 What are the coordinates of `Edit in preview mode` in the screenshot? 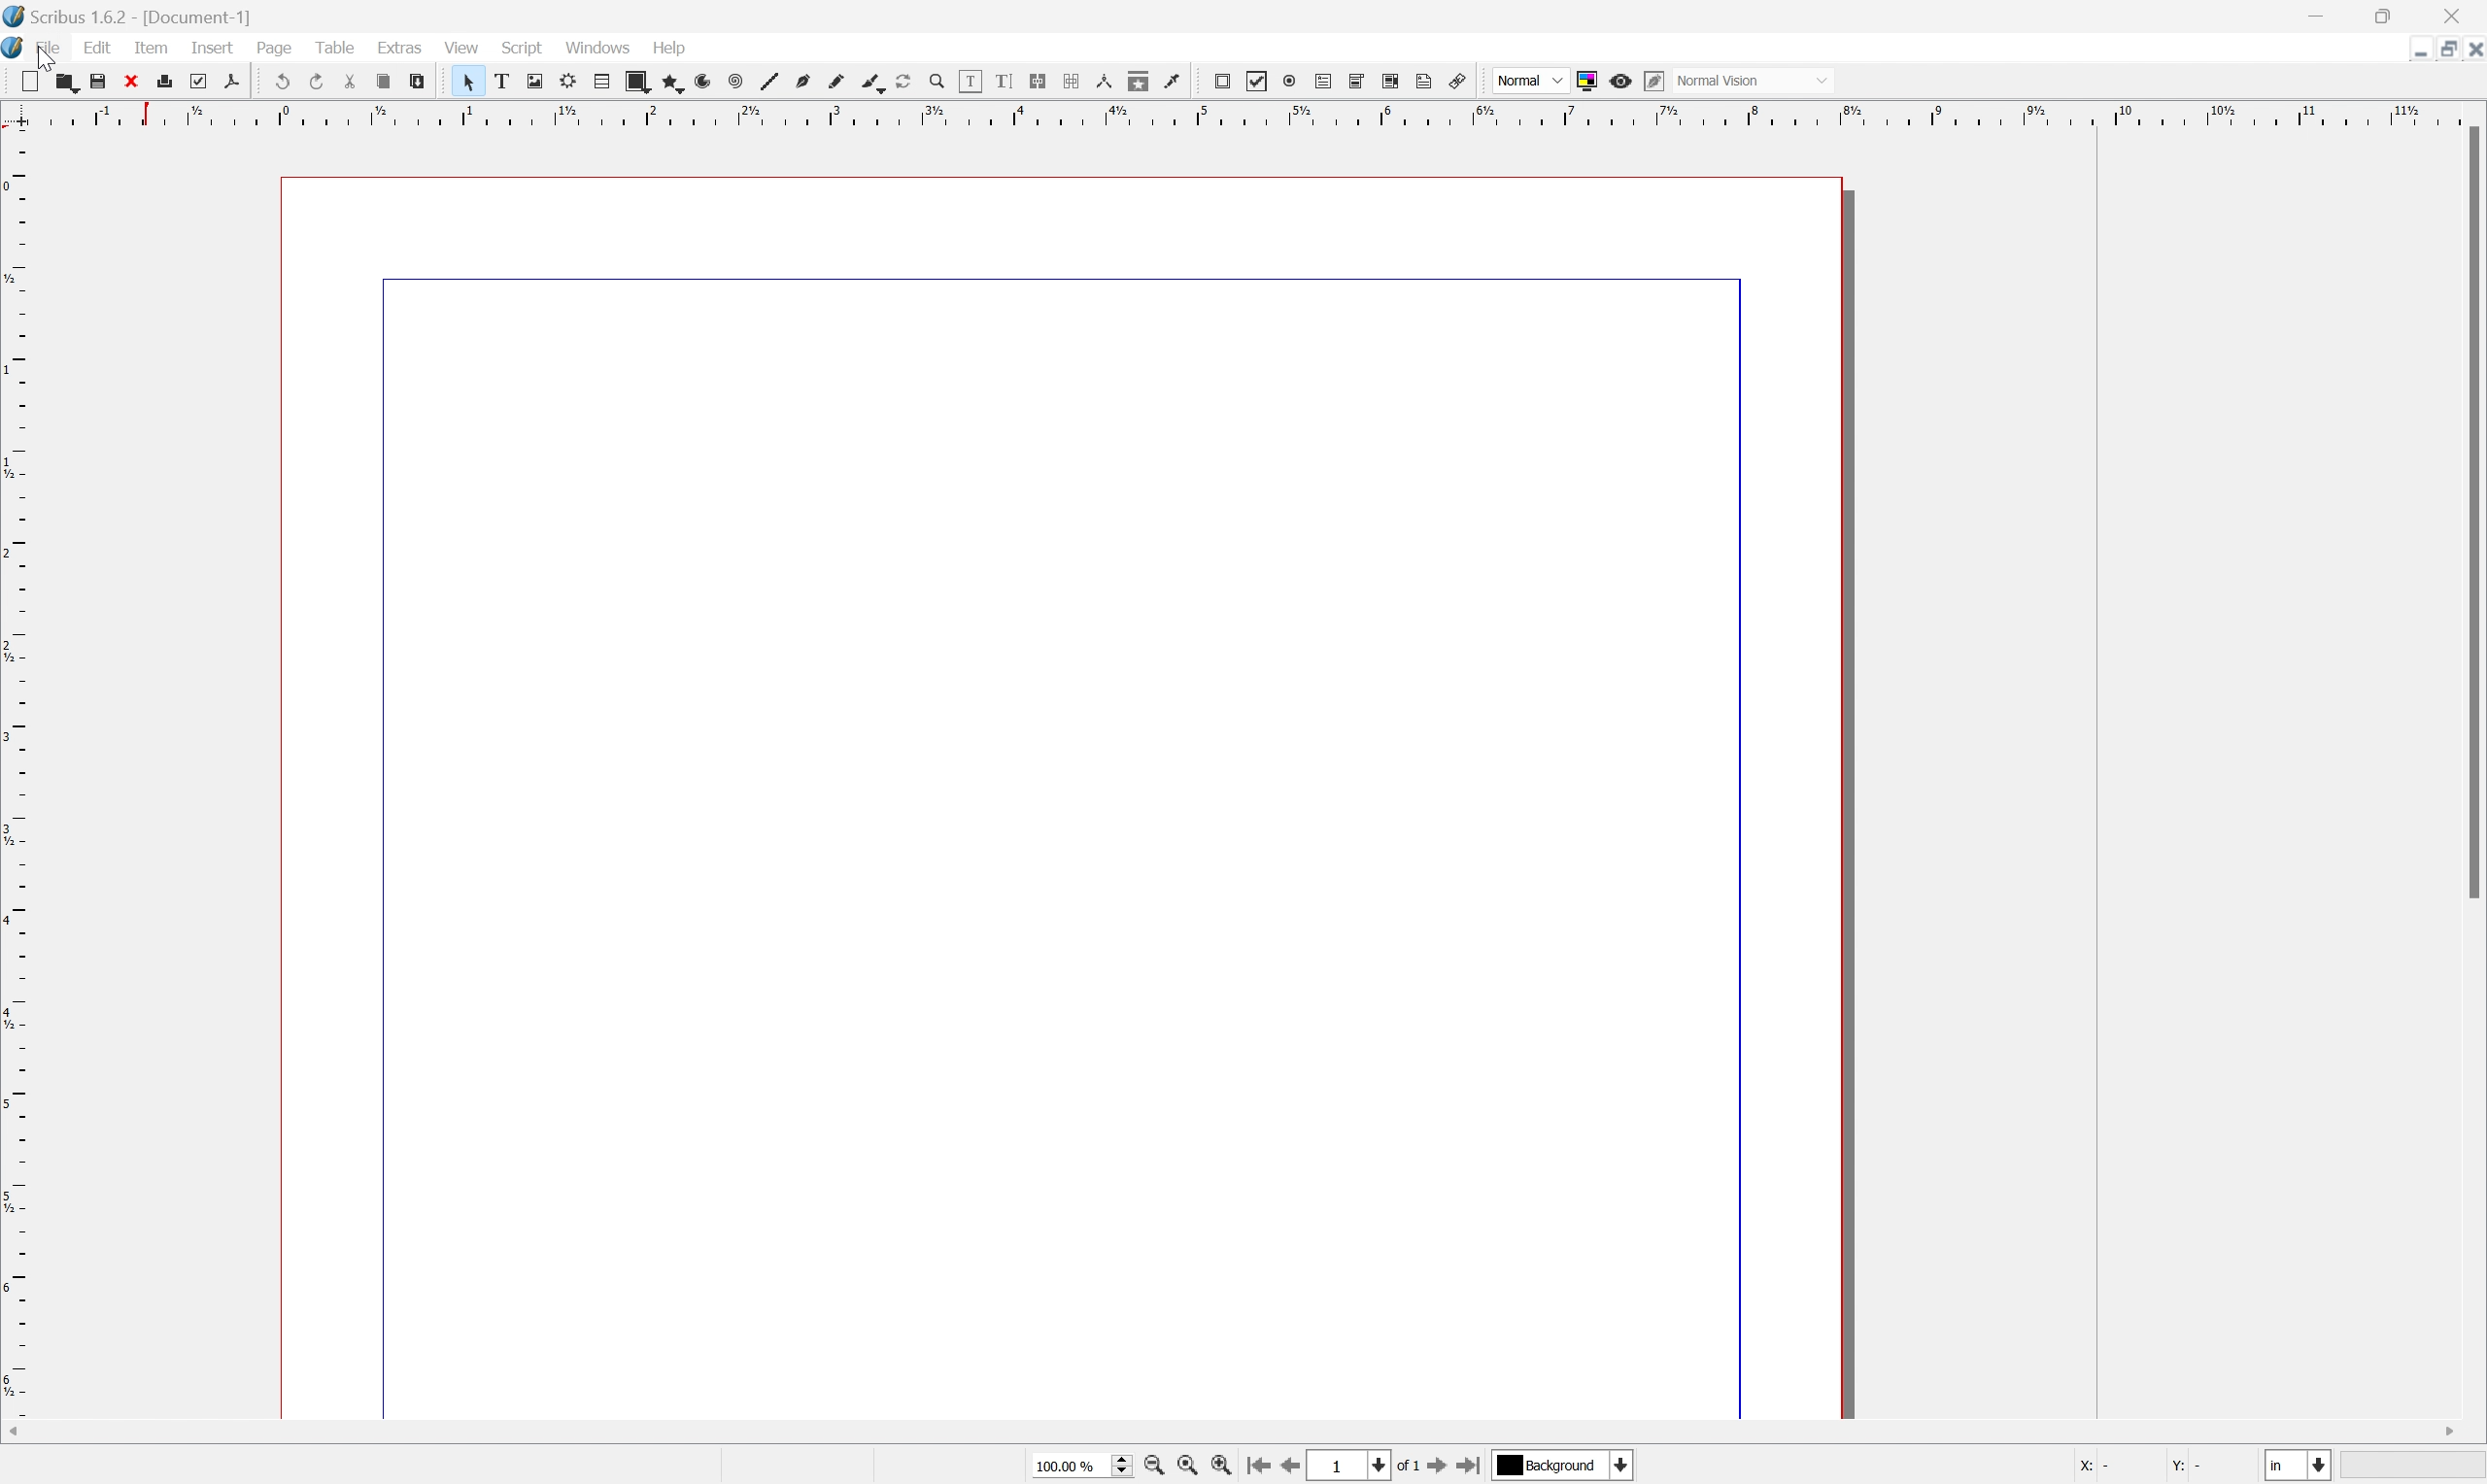 It's located at (1659, 81).